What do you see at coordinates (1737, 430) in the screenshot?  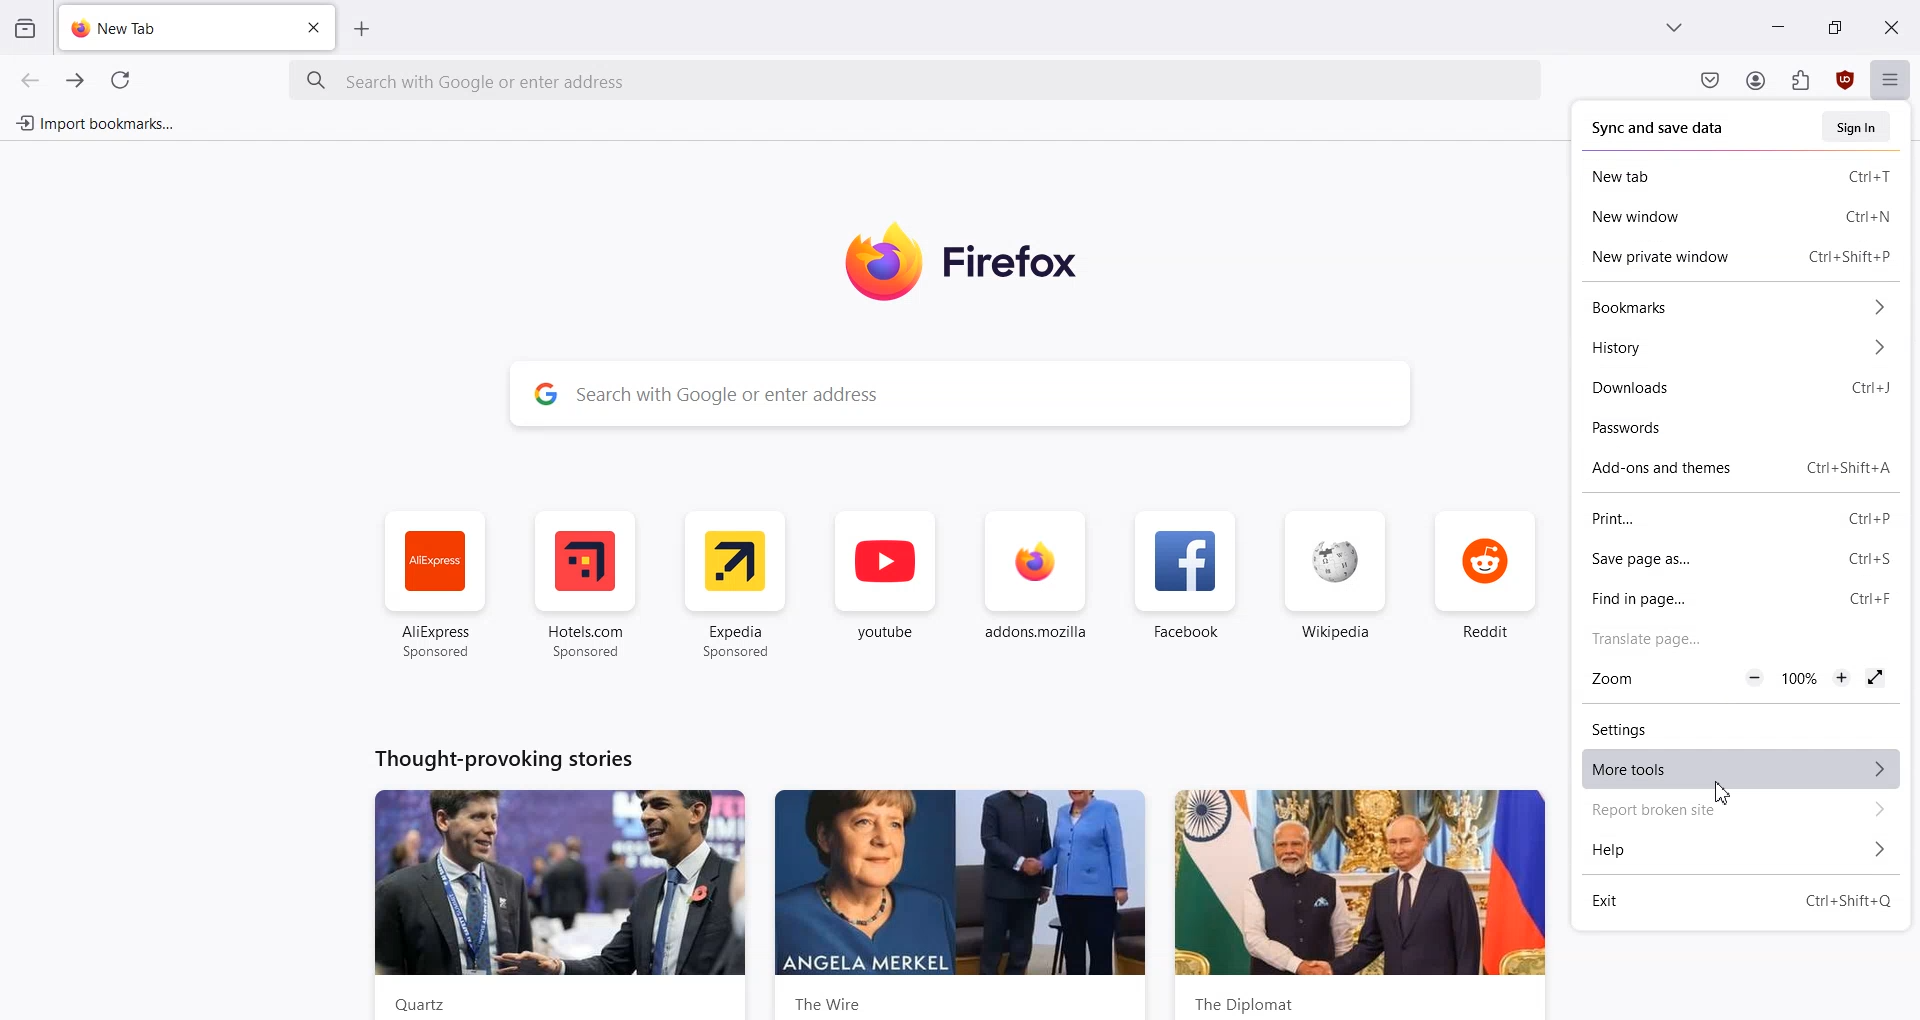 I see `Passwords` at bounding box center [1737, 430].